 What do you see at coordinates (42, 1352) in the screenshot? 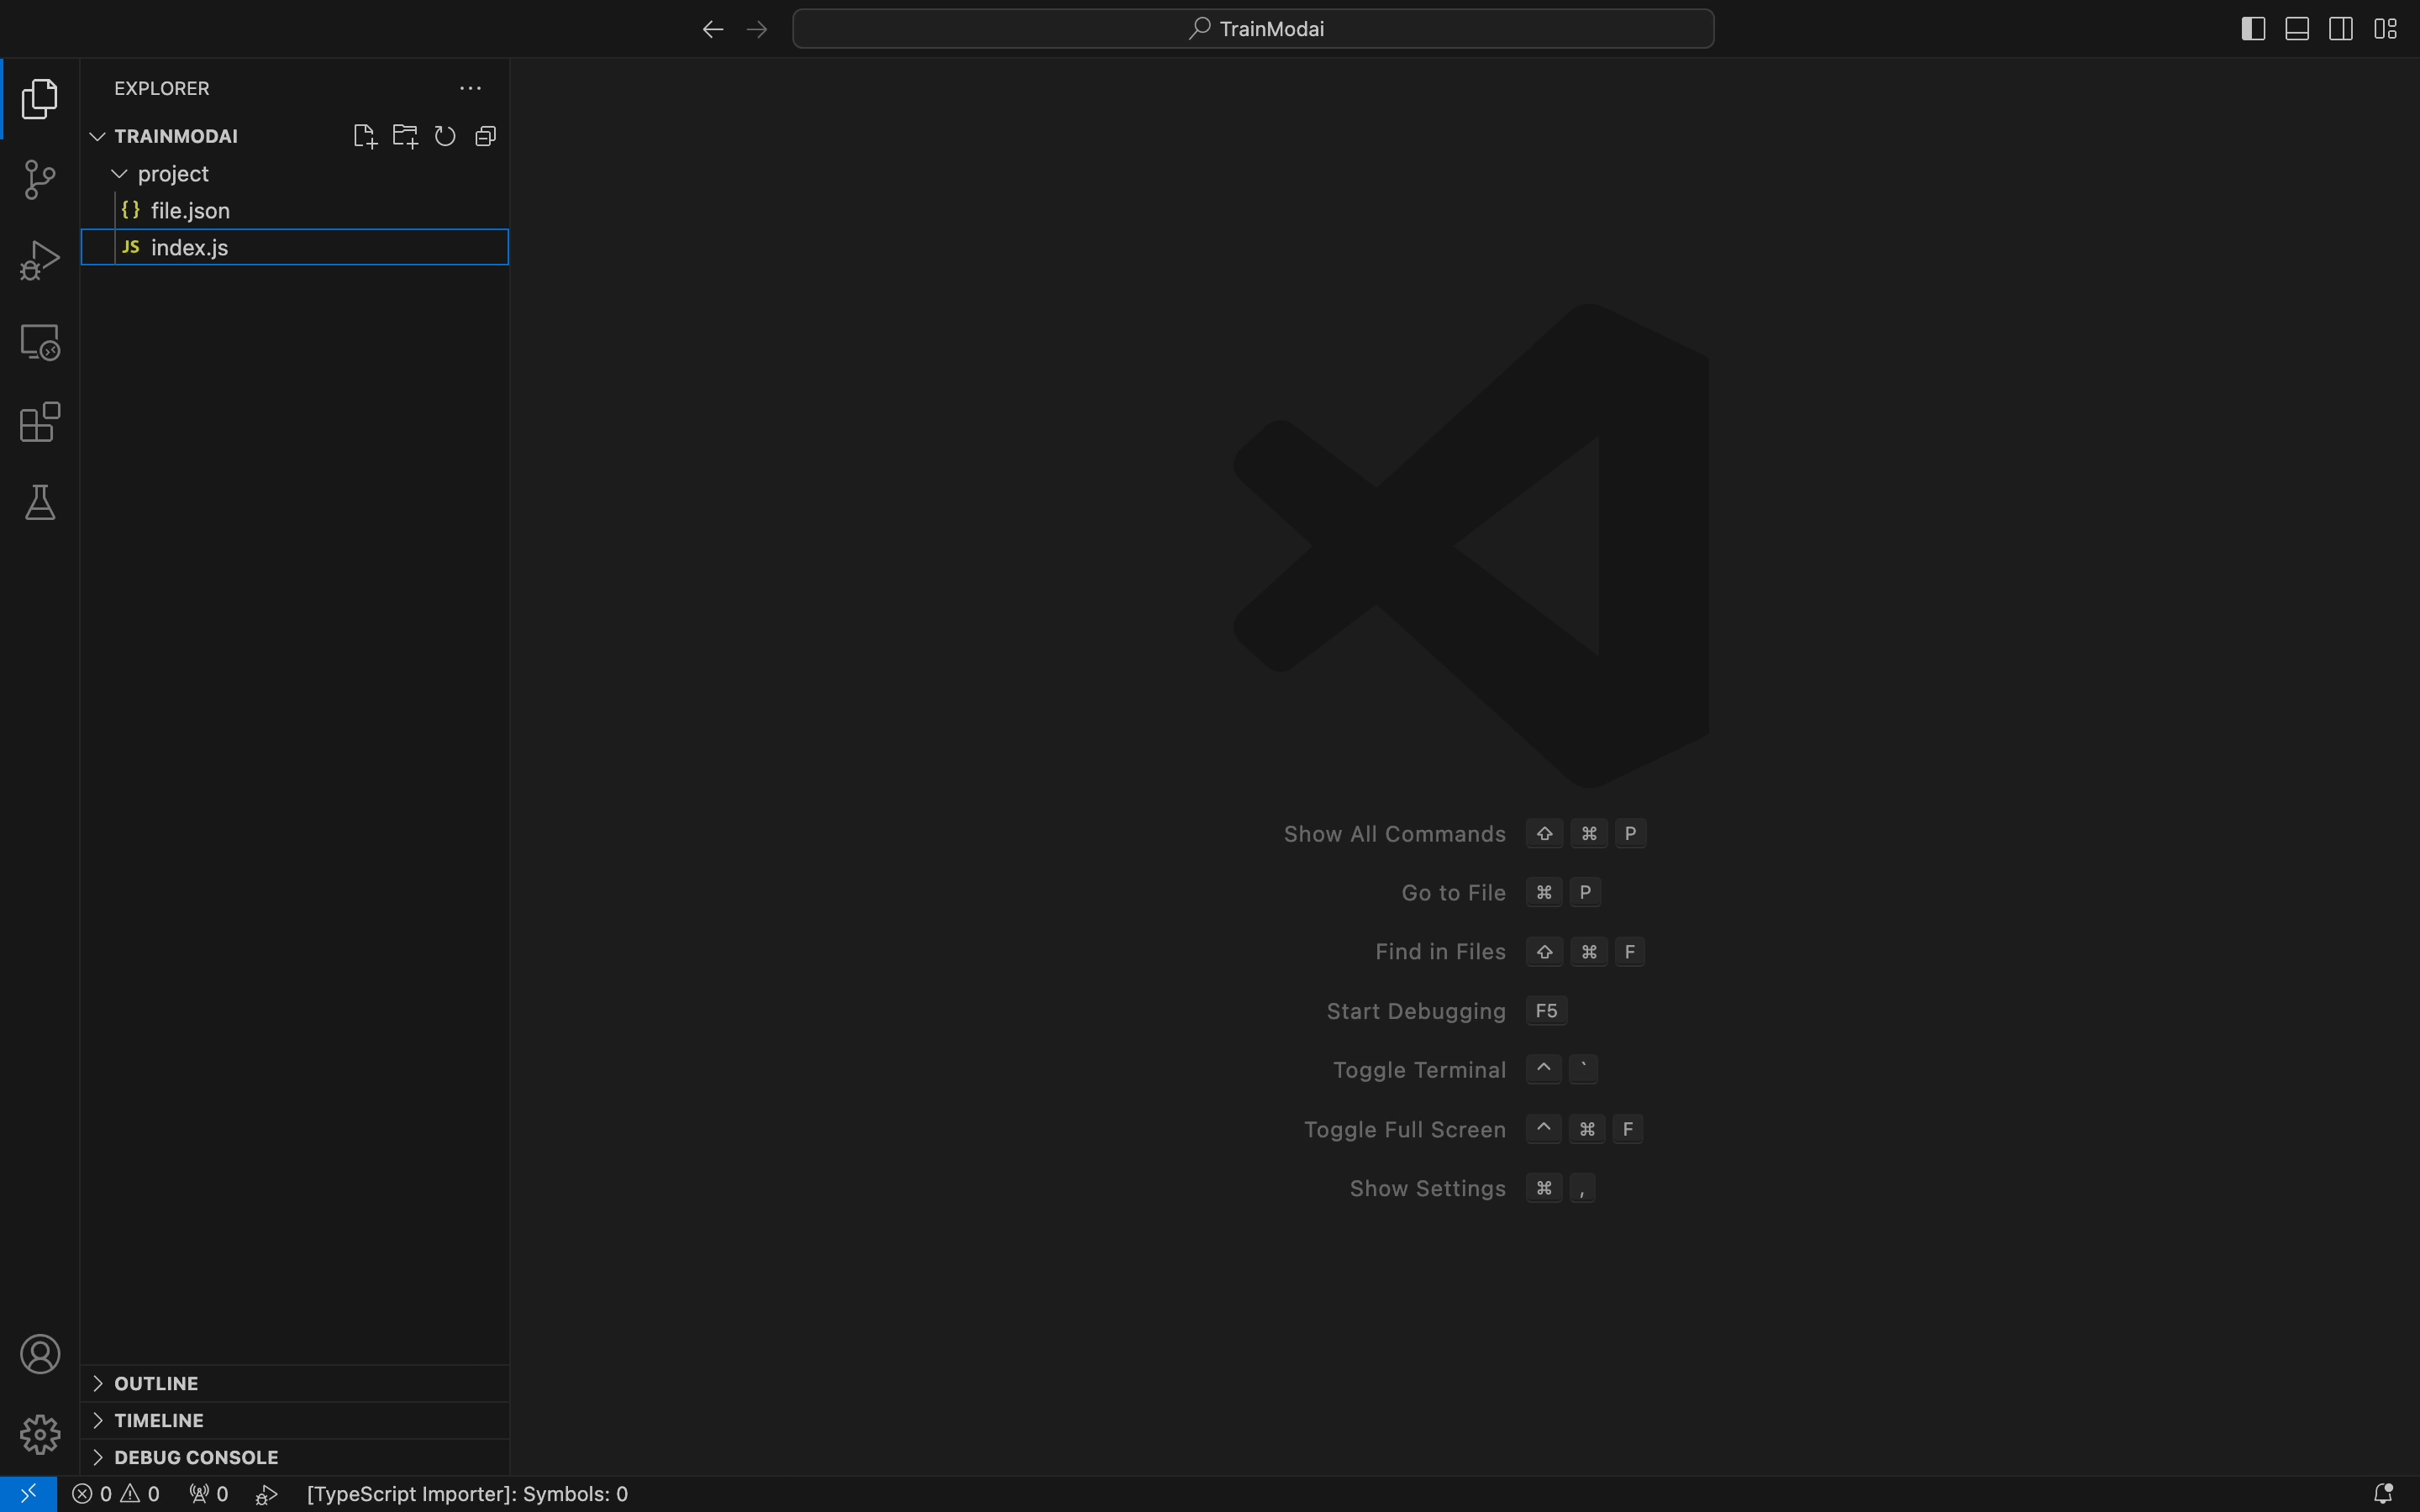
I see `profile` at bounding box center [42, 1352].